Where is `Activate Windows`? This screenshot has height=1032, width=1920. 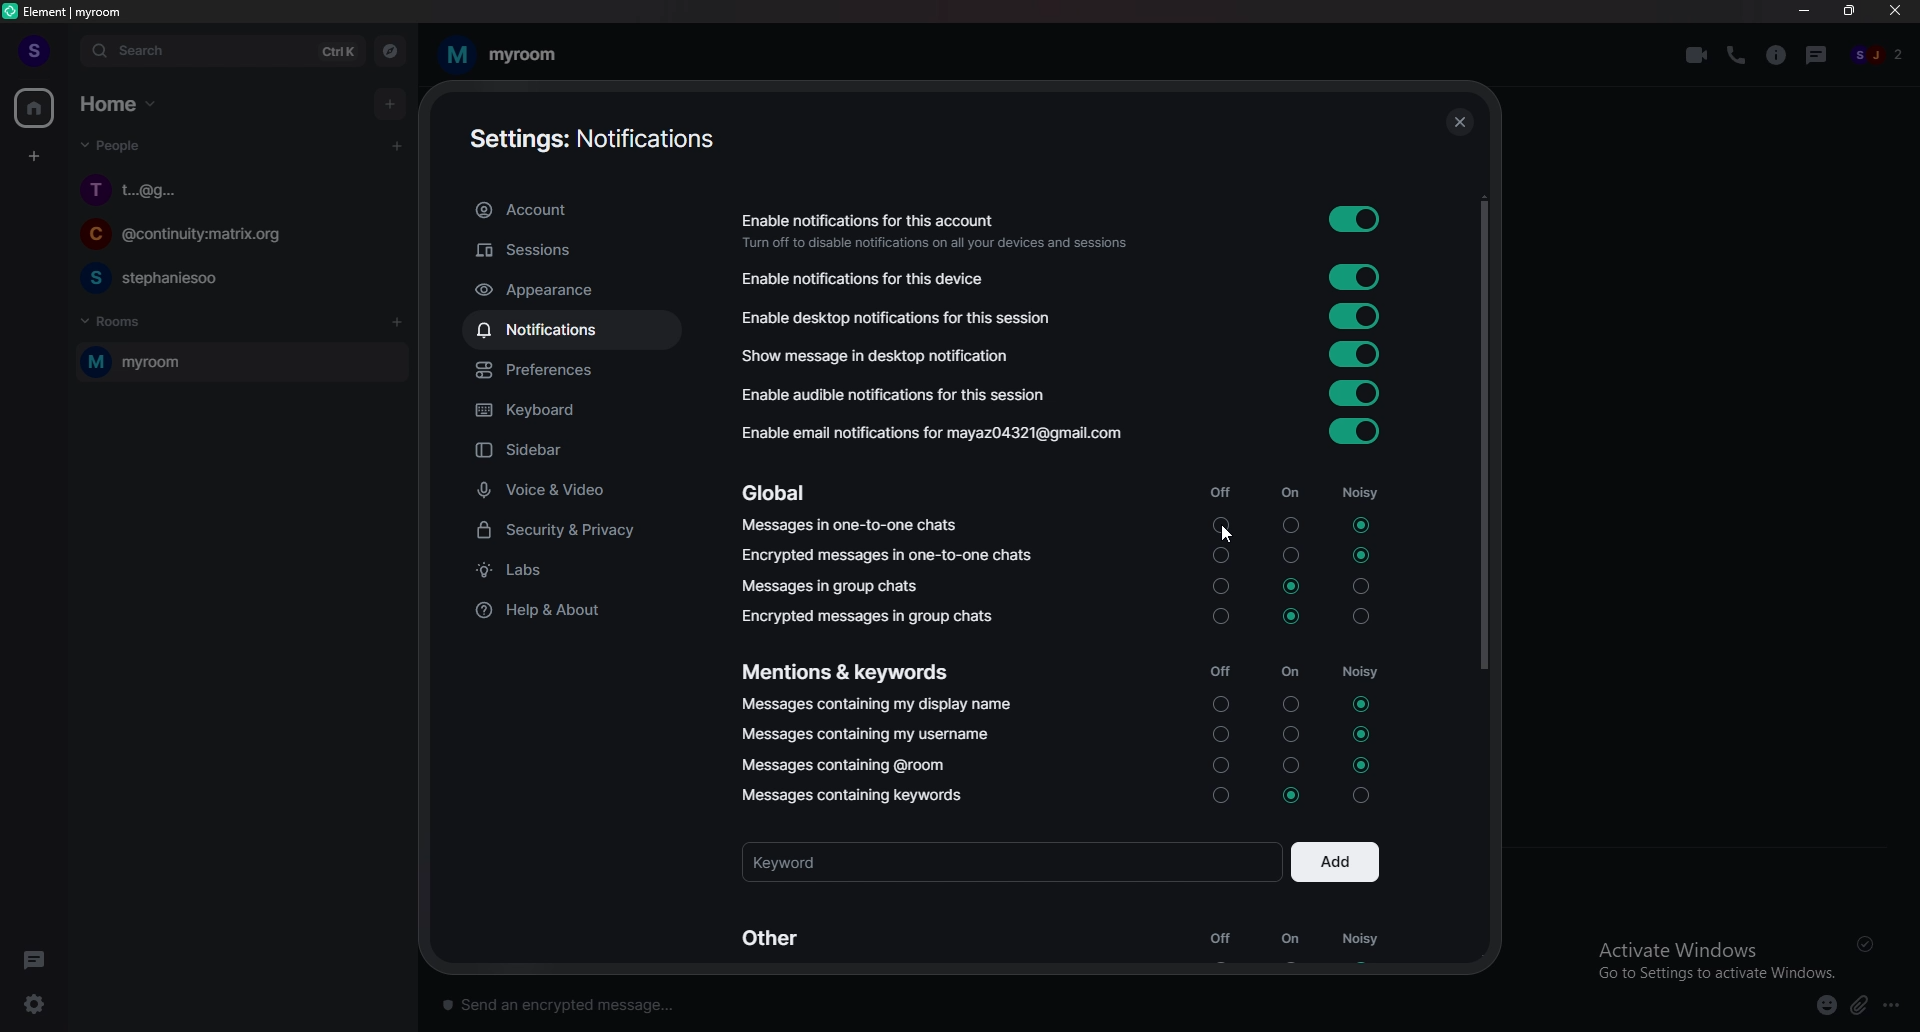 Activate Windows is located at coordinates (1714, 953).